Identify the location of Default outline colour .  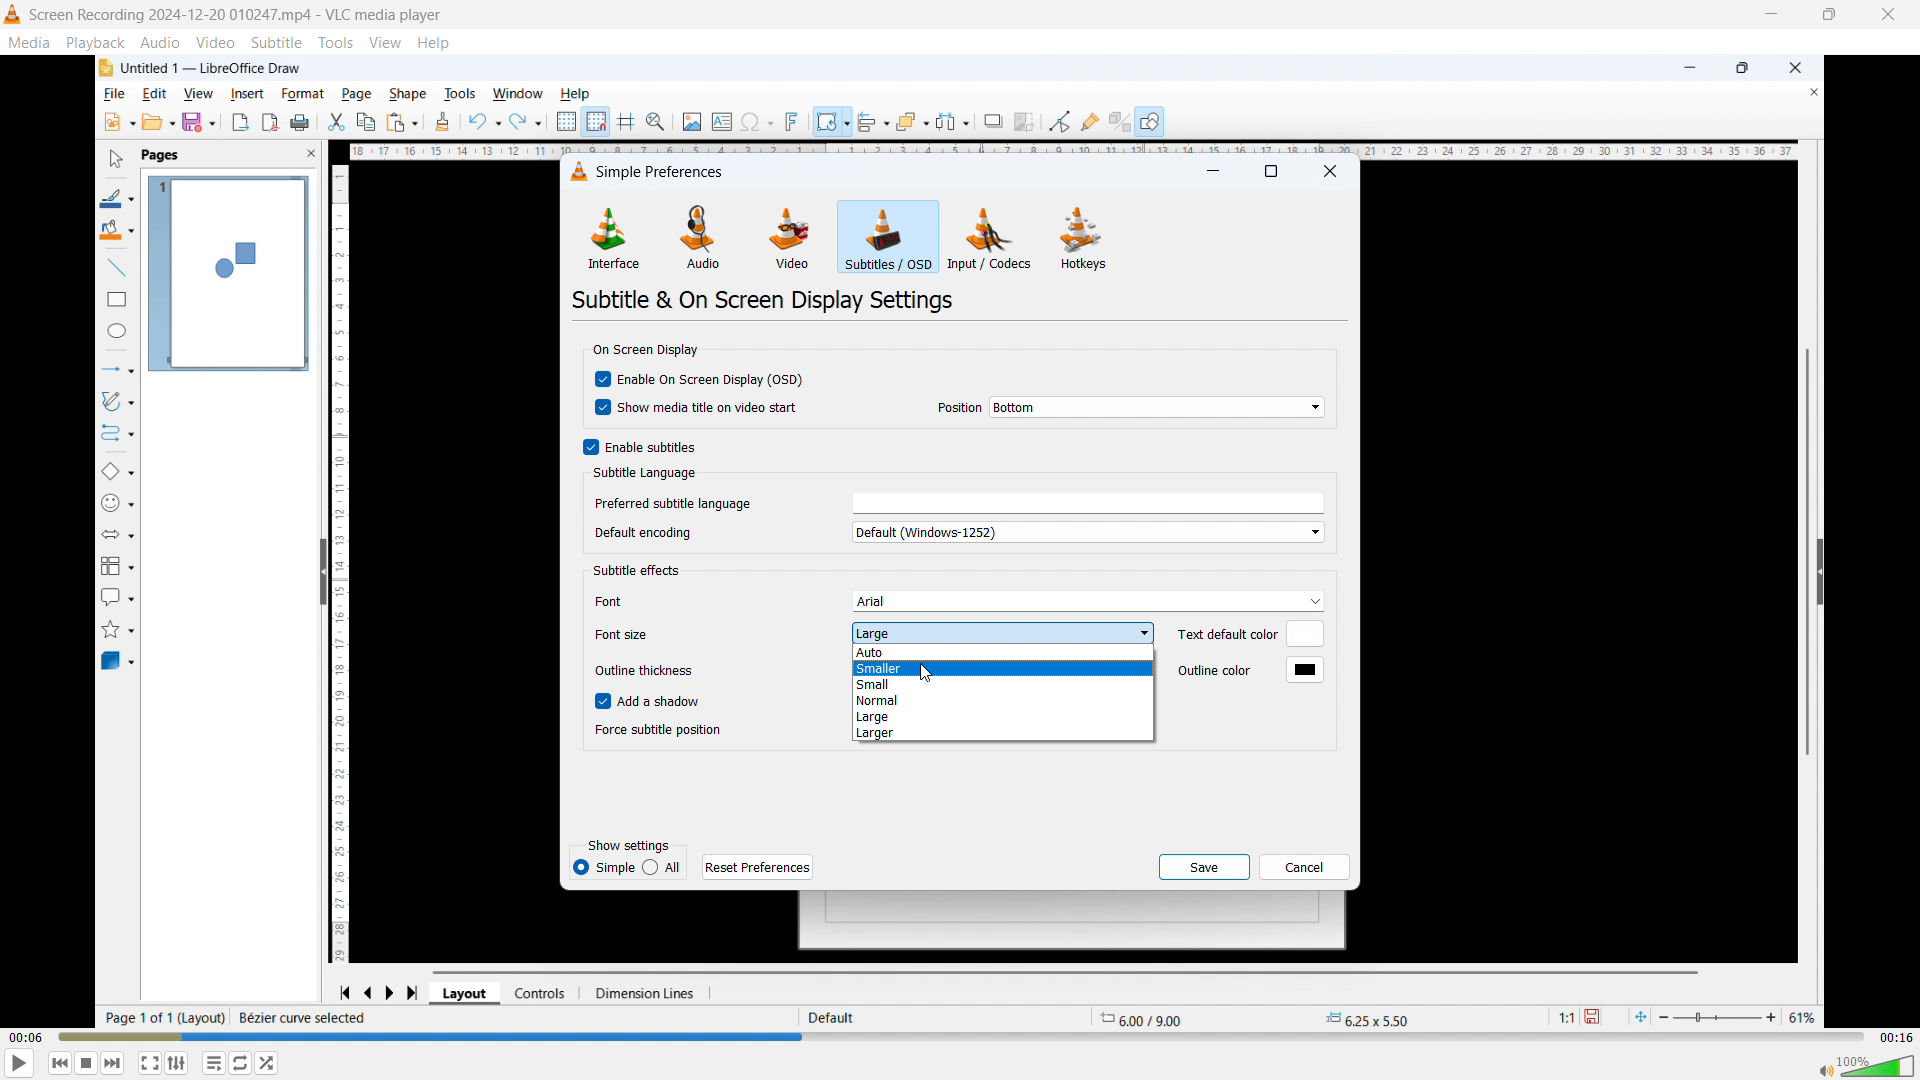
(1305, 670).